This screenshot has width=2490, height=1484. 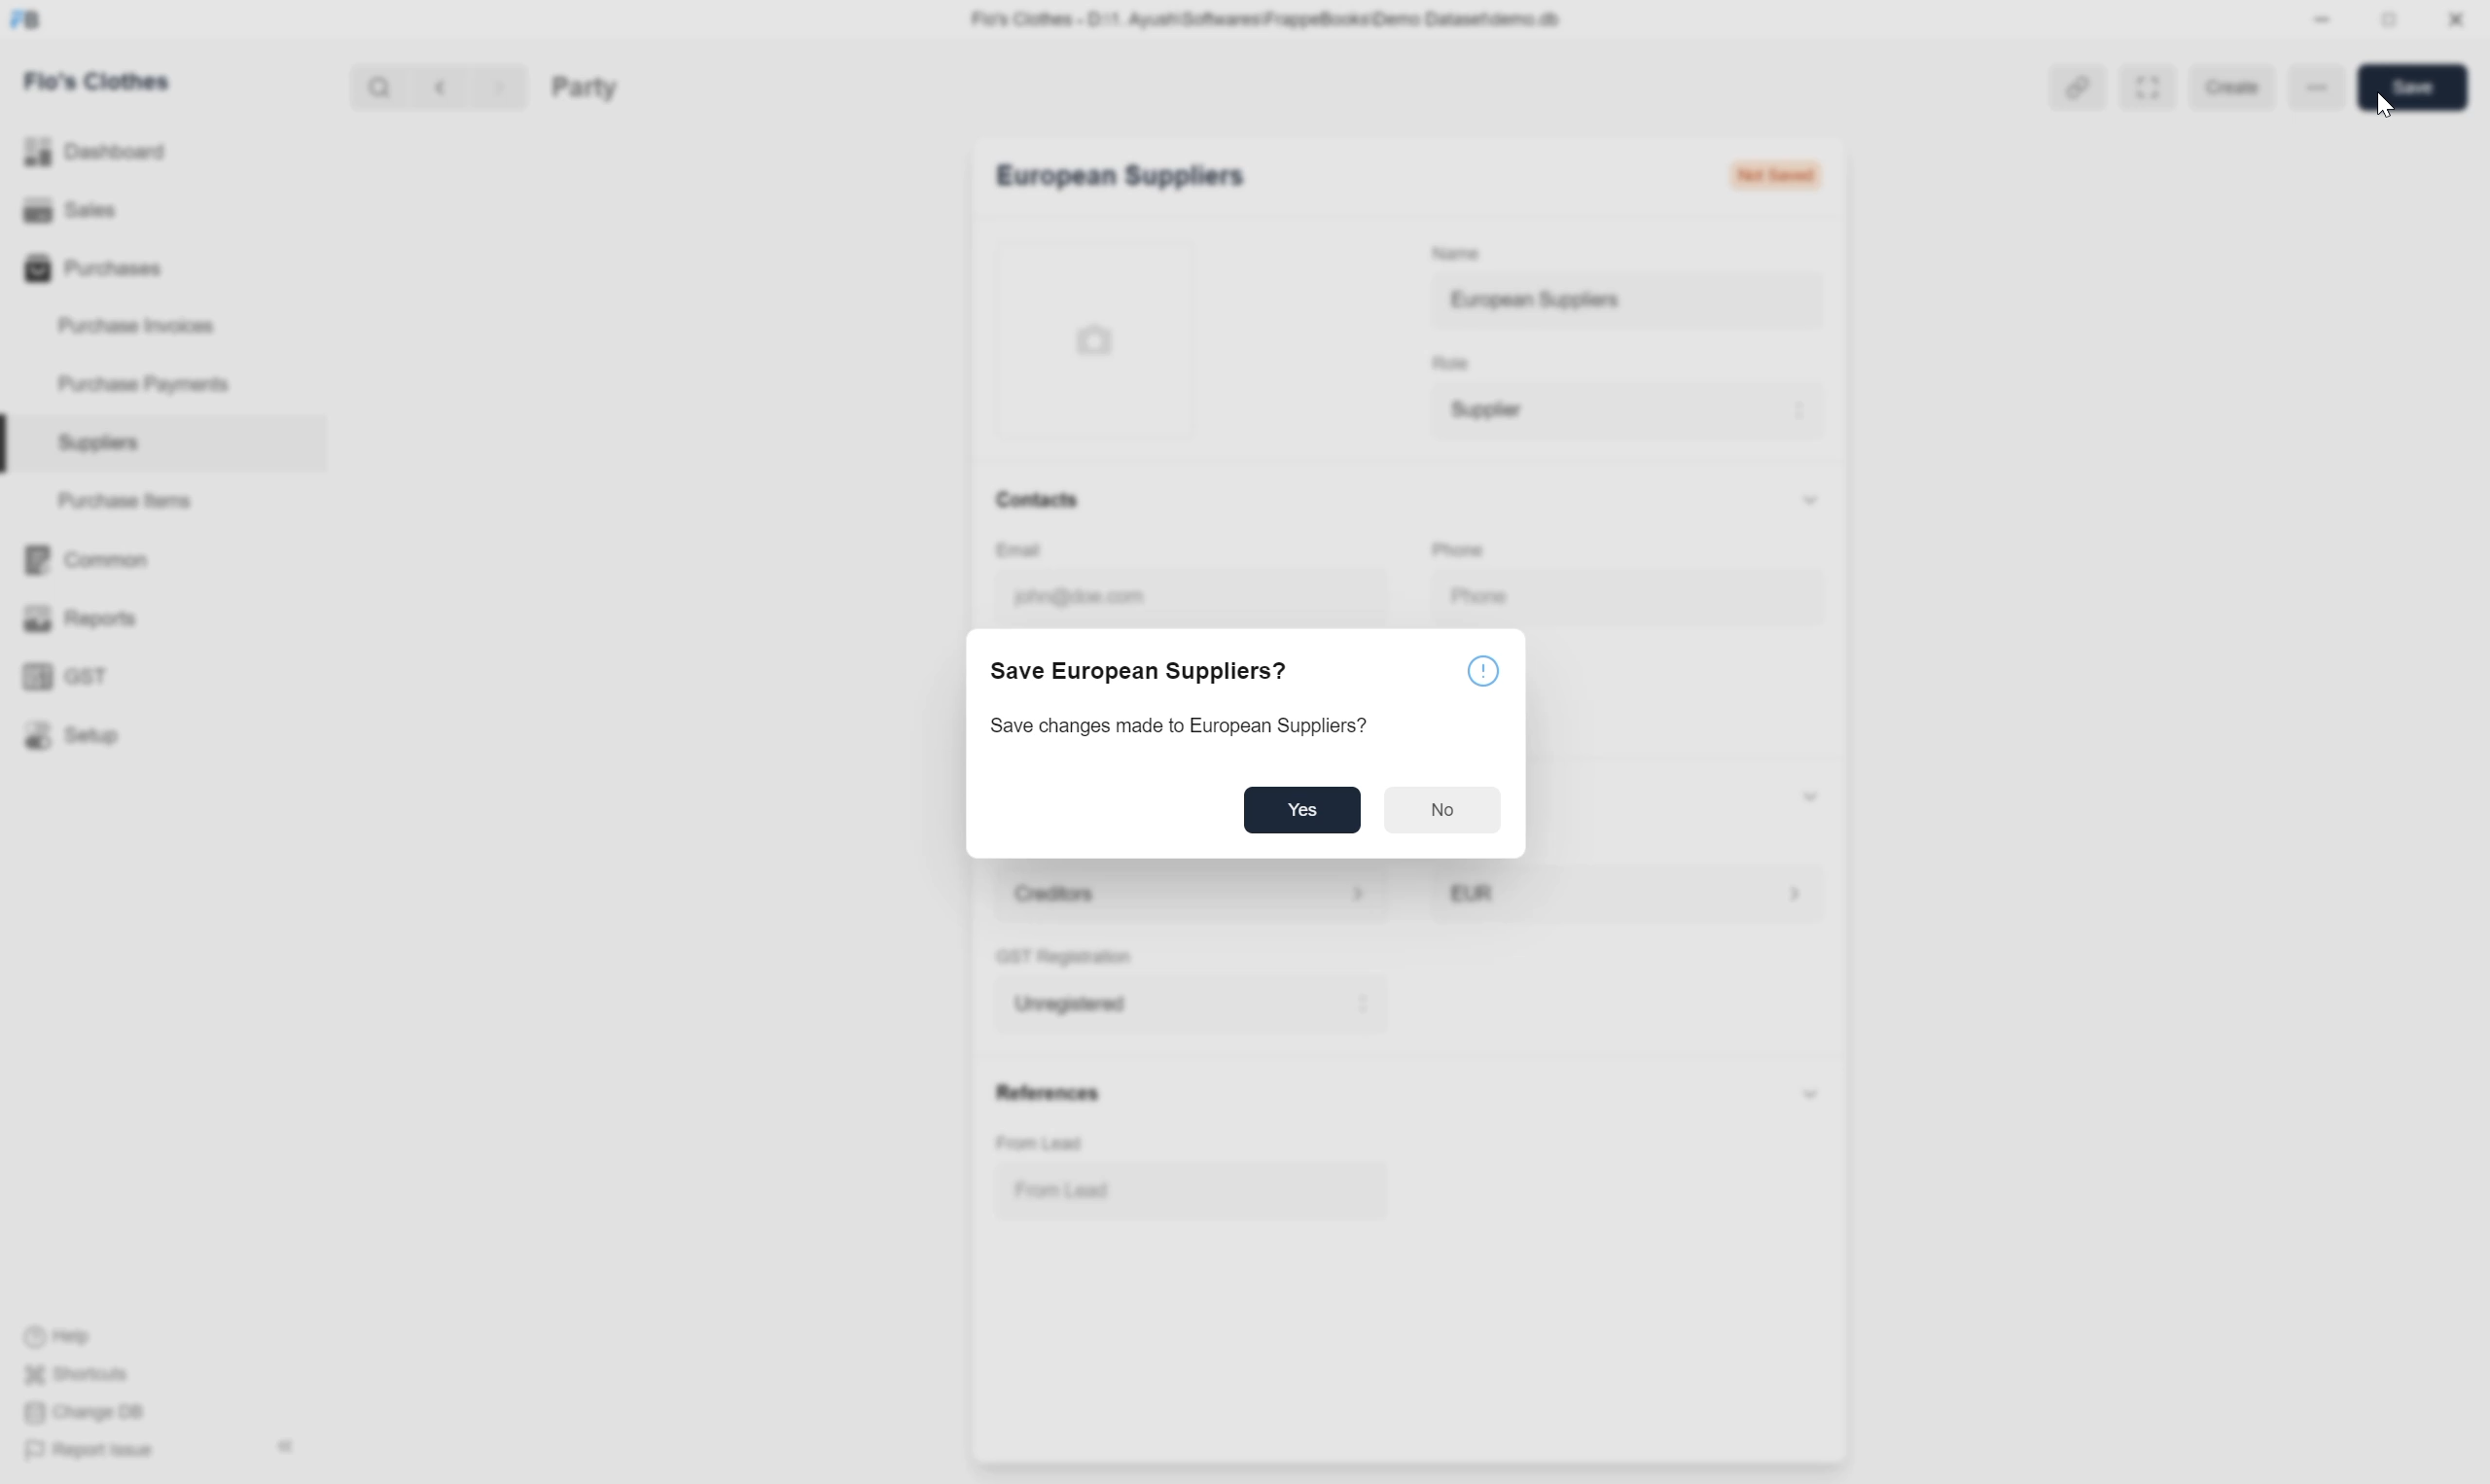 What do you see at coordinates (1054, 1142) in the screenshot?
I see `From Lead` at bounding box center [1054, 1142].